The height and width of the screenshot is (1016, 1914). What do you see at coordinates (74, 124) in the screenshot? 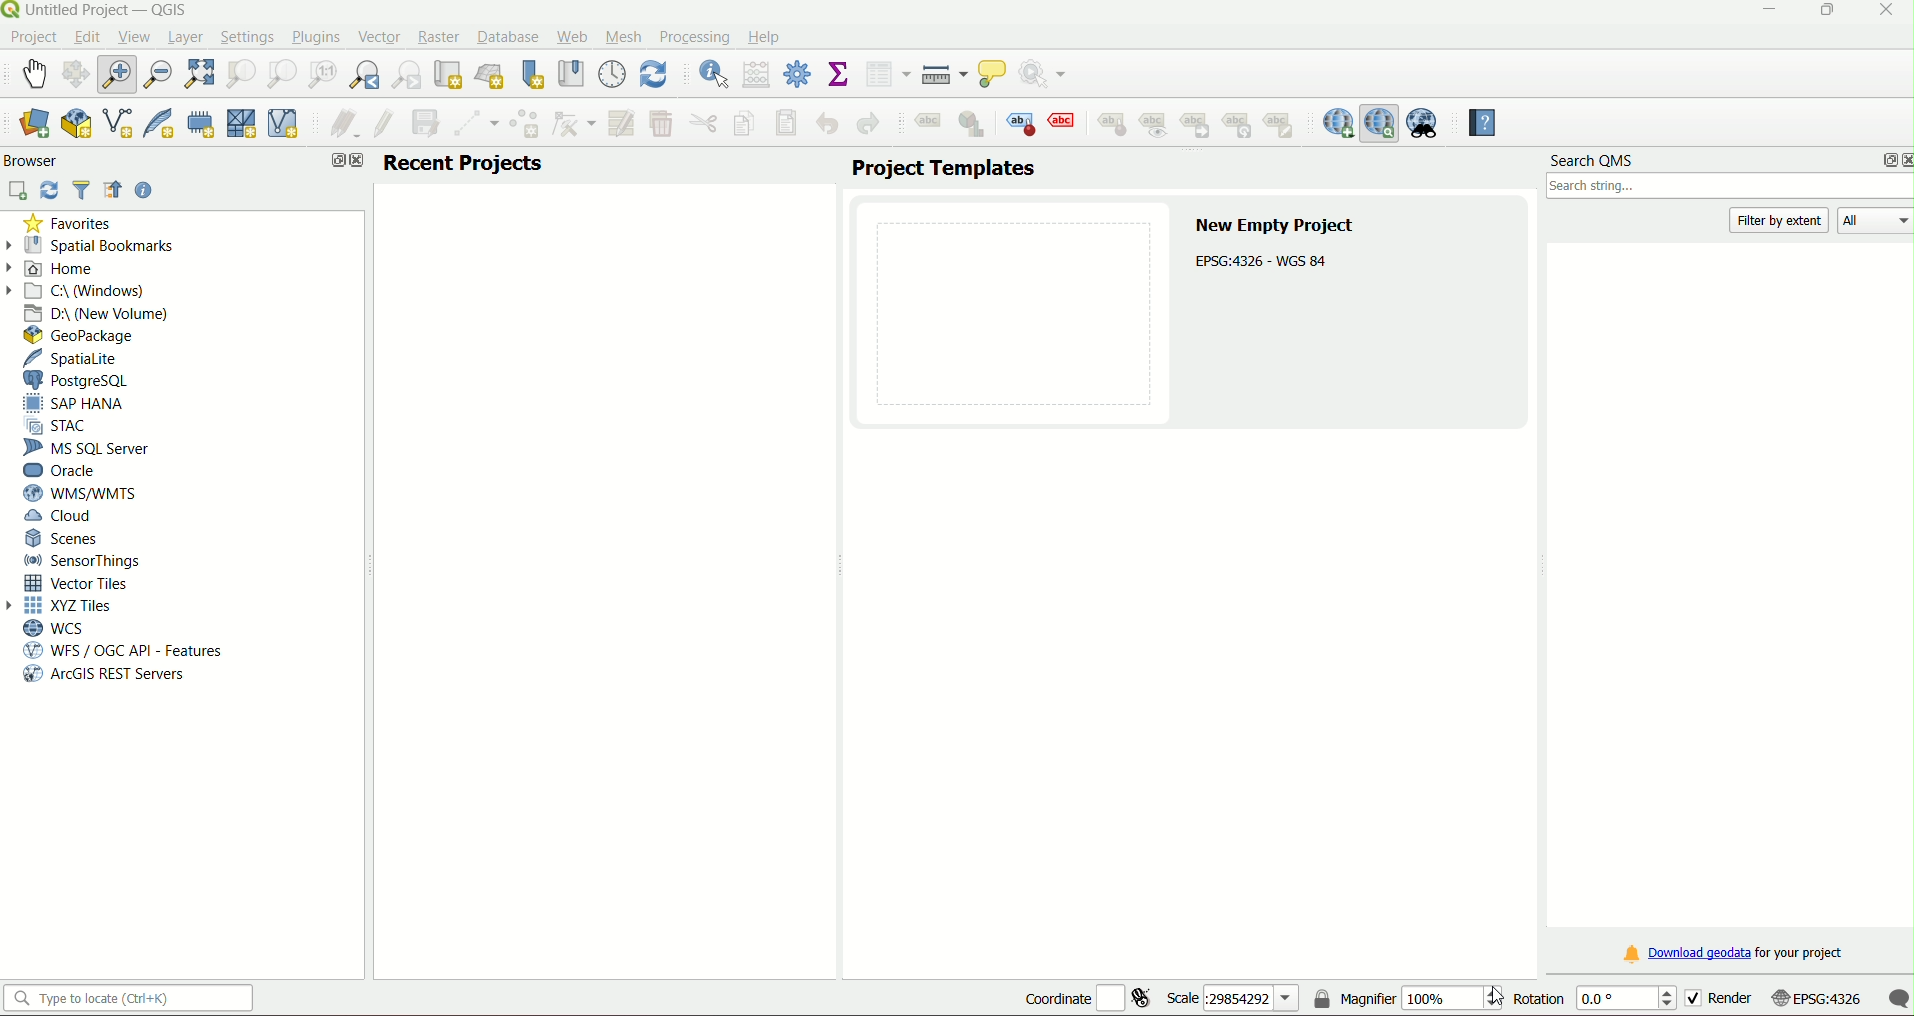
I see `new geopack layer` at bounding box center [74, 124].